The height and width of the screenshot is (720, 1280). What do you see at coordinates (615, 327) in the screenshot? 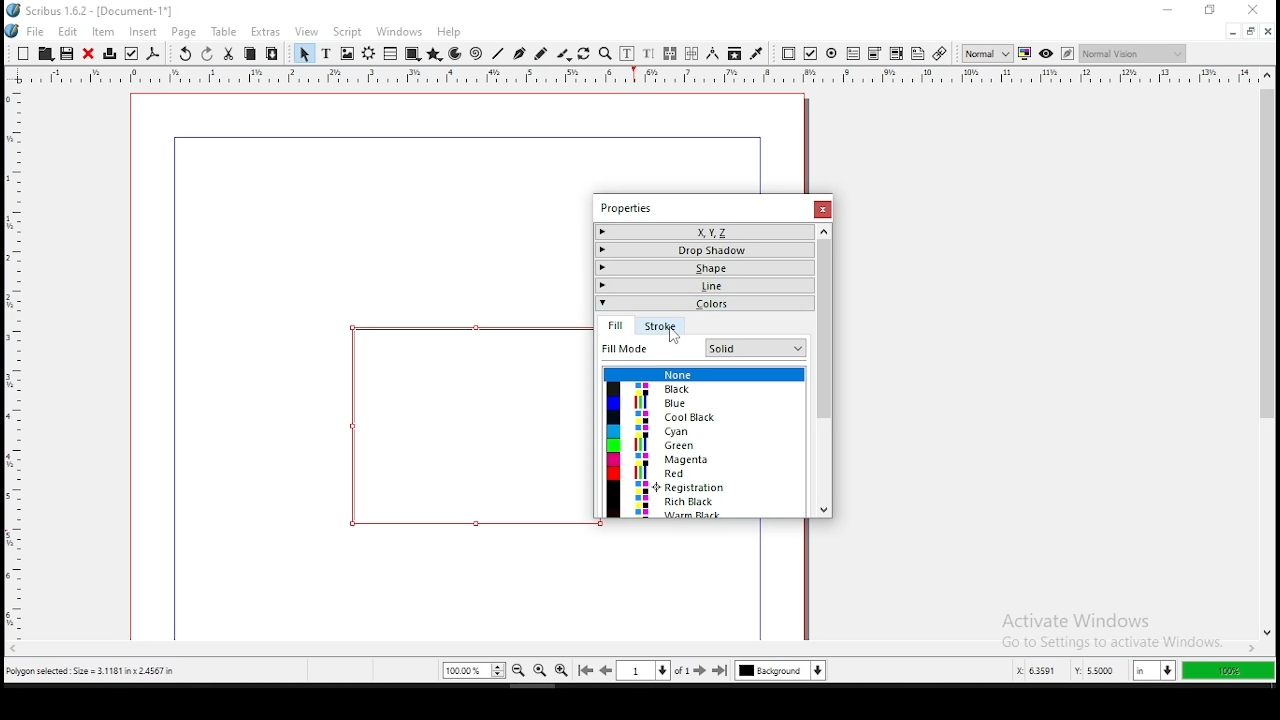
I see `fill` at bounding box center [615, 327].